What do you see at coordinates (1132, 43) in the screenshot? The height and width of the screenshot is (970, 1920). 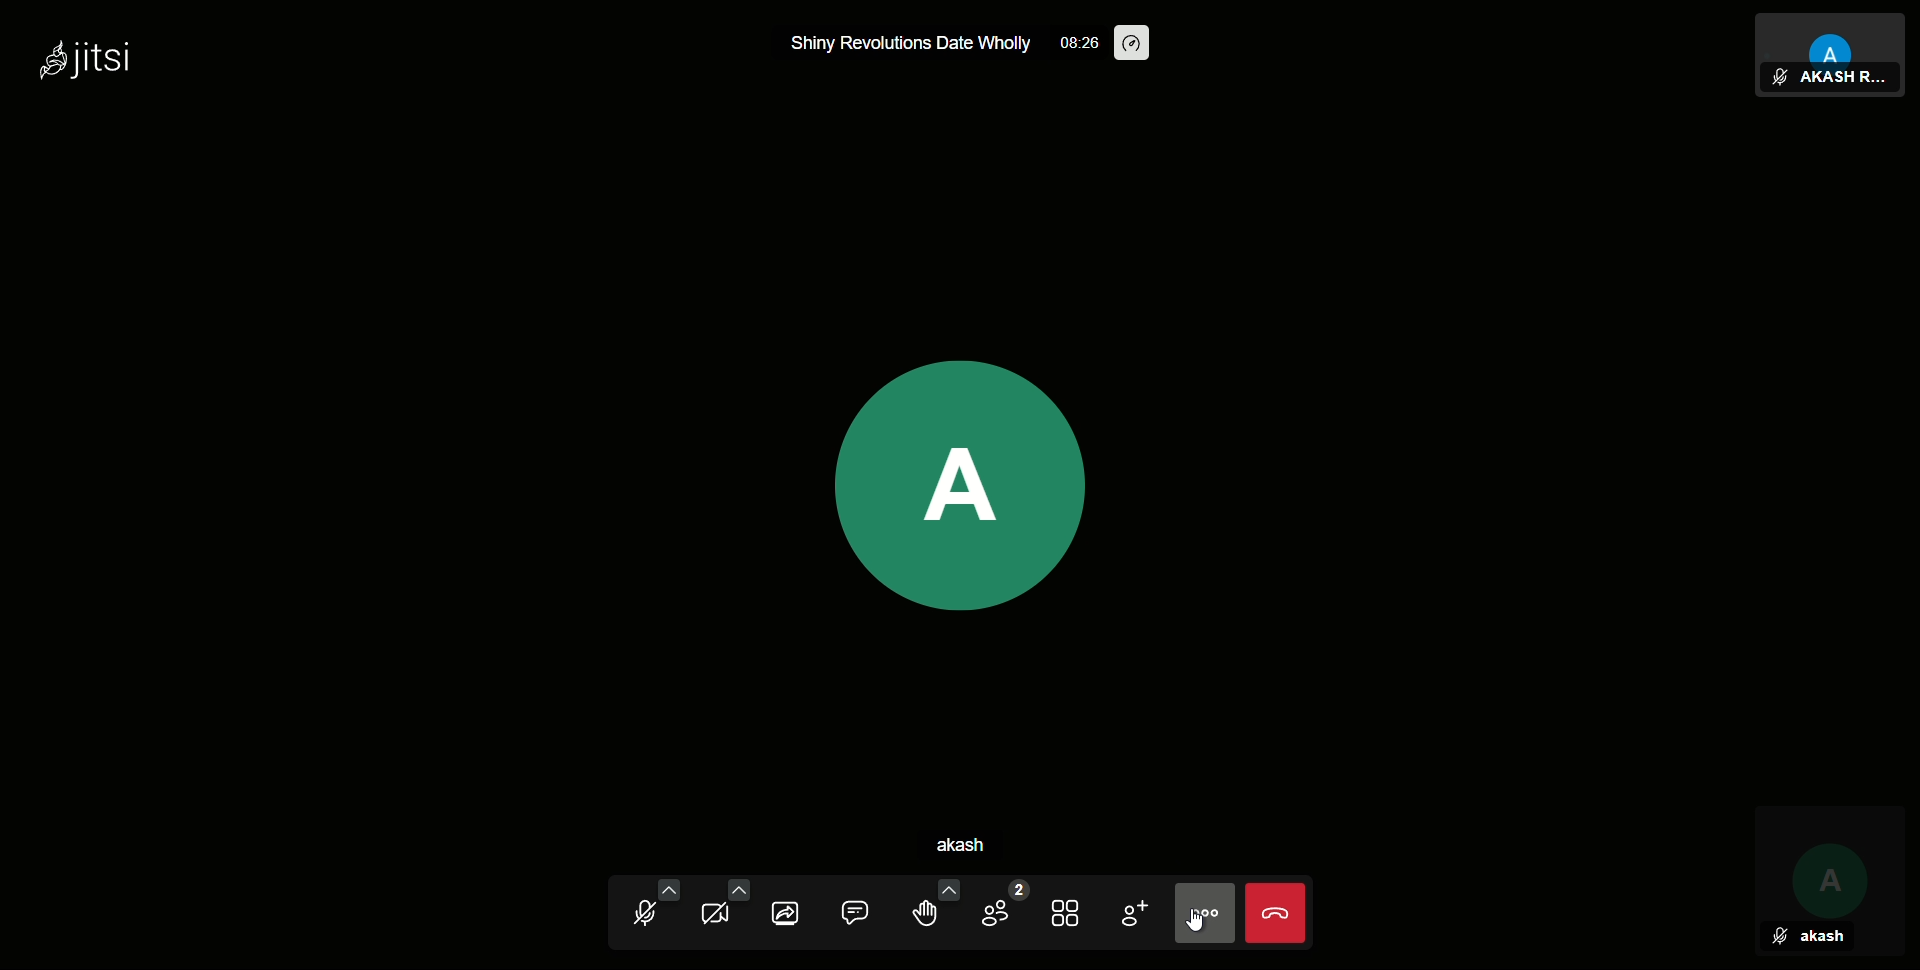 I see `performance setting` at bounding box center [1132, 43].